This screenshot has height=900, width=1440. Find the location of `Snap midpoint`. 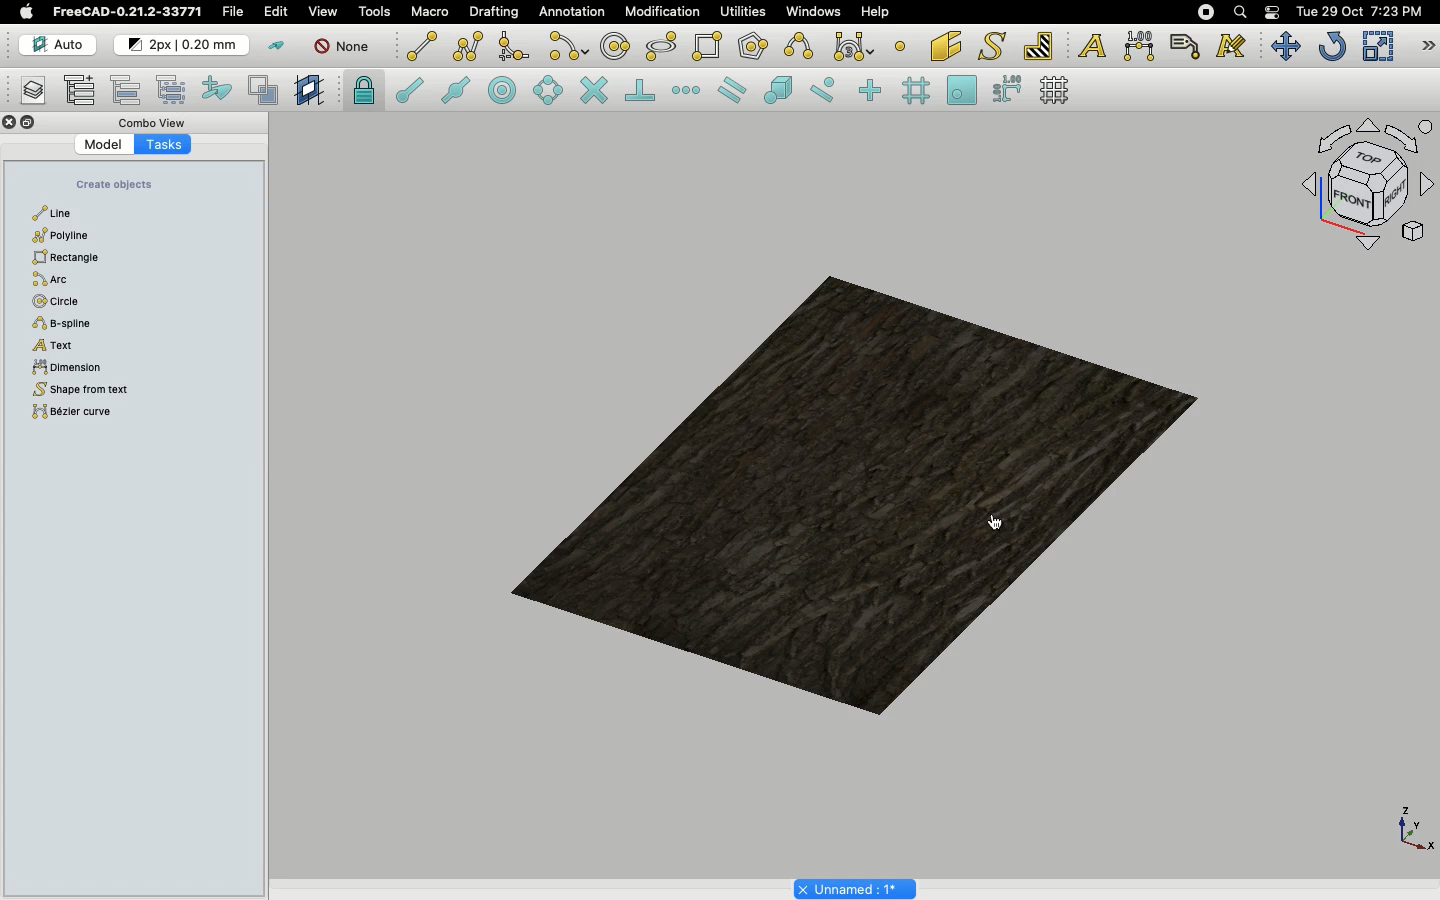

Snap midpoint is located at coordinates (453, 89).